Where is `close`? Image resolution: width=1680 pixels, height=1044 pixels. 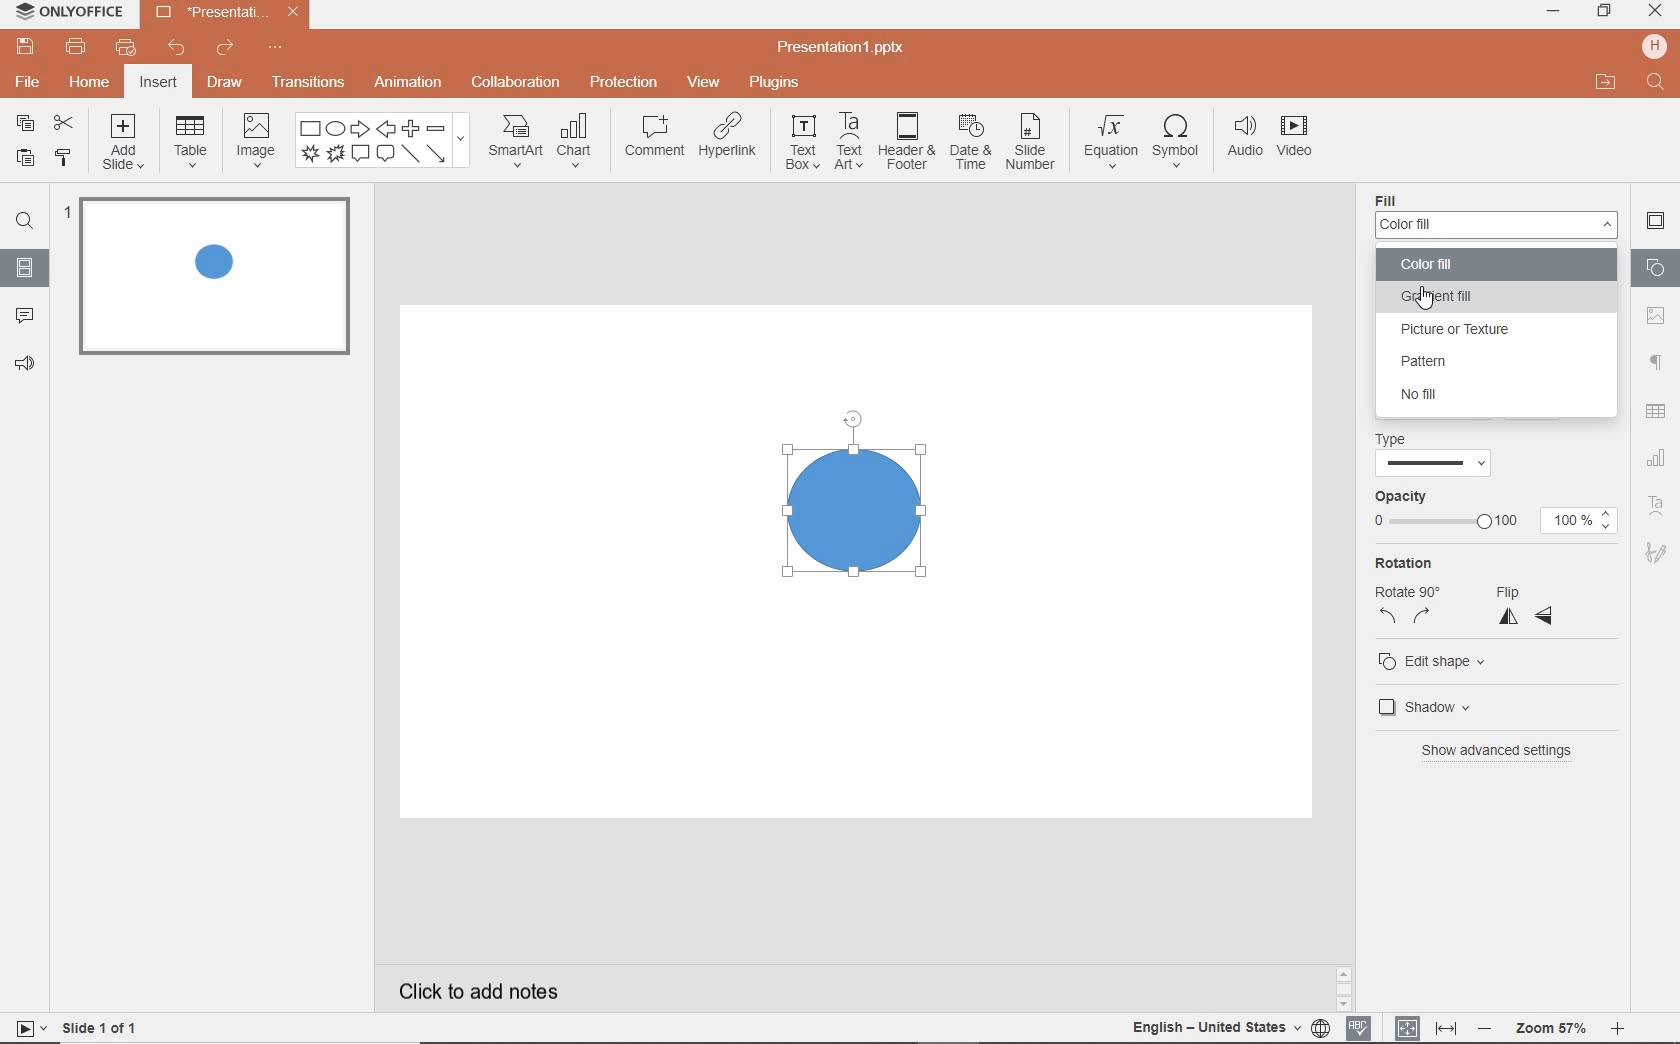
close is located at coordinates (1655, 13).